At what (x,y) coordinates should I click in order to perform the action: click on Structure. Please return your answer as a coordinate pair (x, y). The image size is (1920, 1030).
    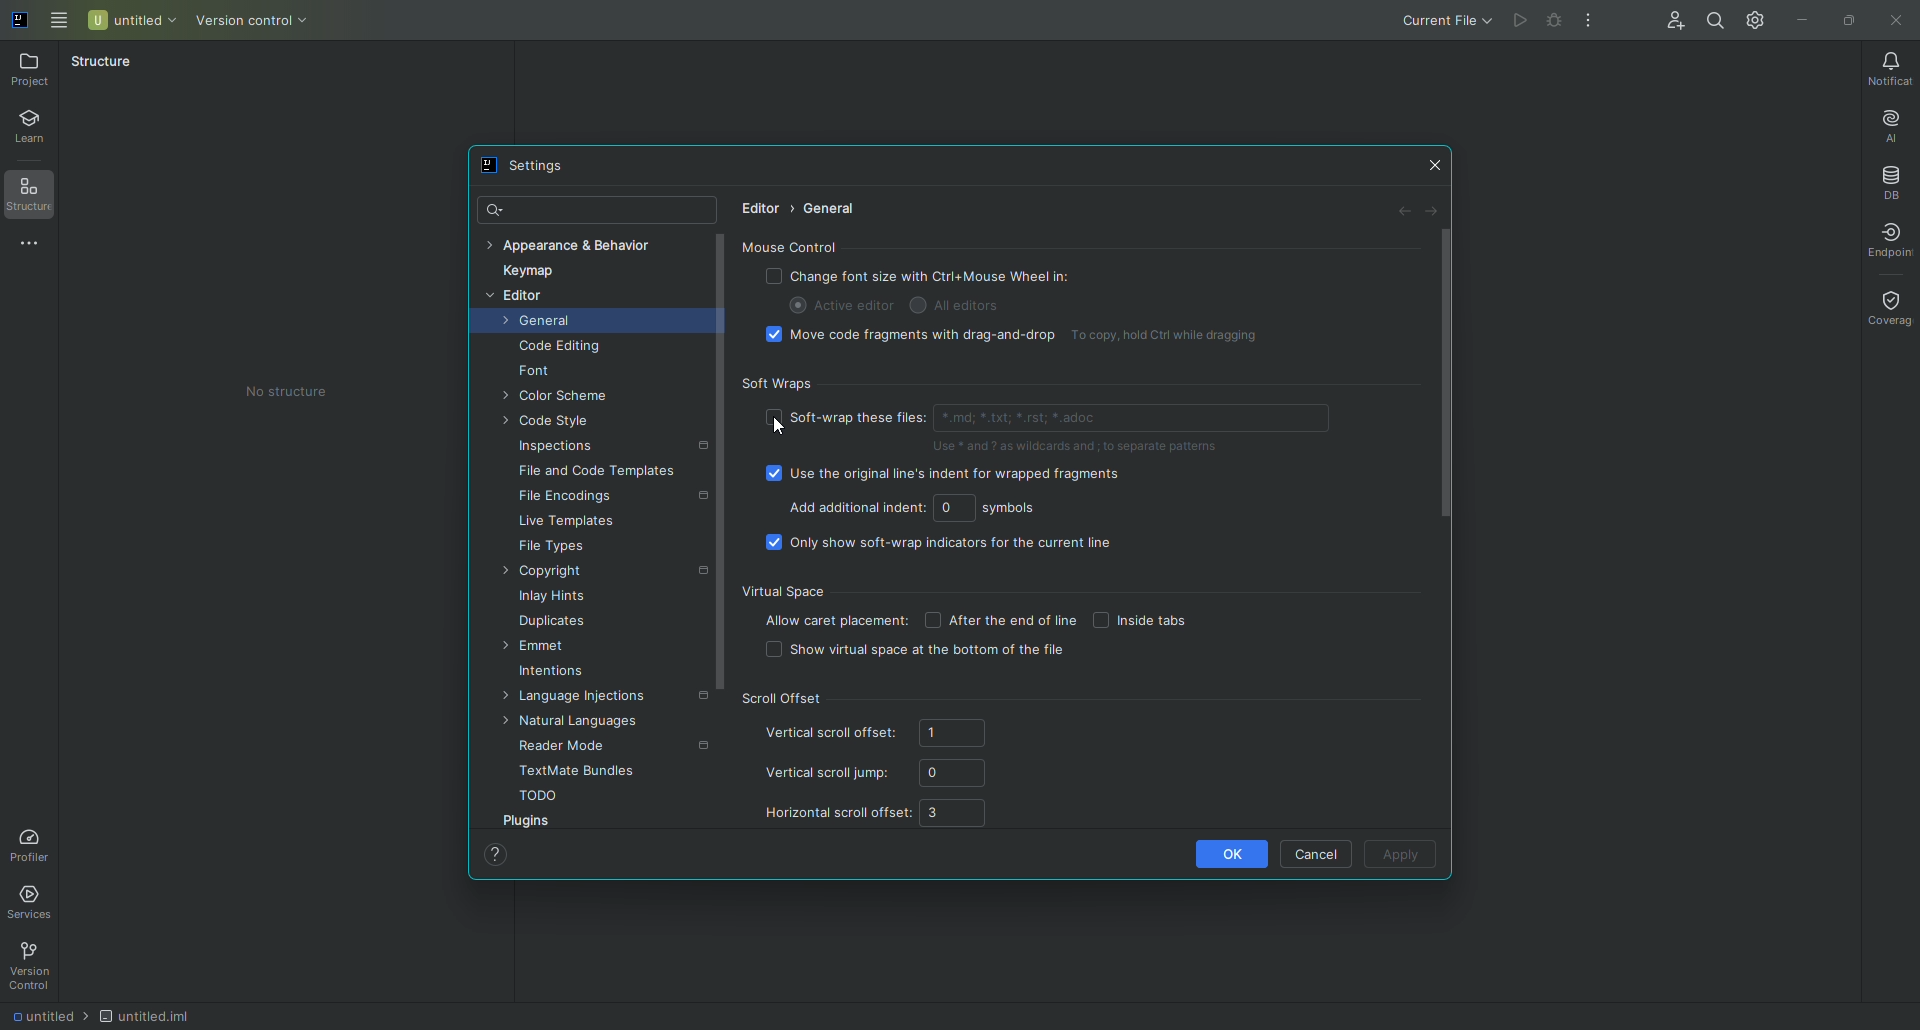
    Looking at the image, I should click on (112, 66).